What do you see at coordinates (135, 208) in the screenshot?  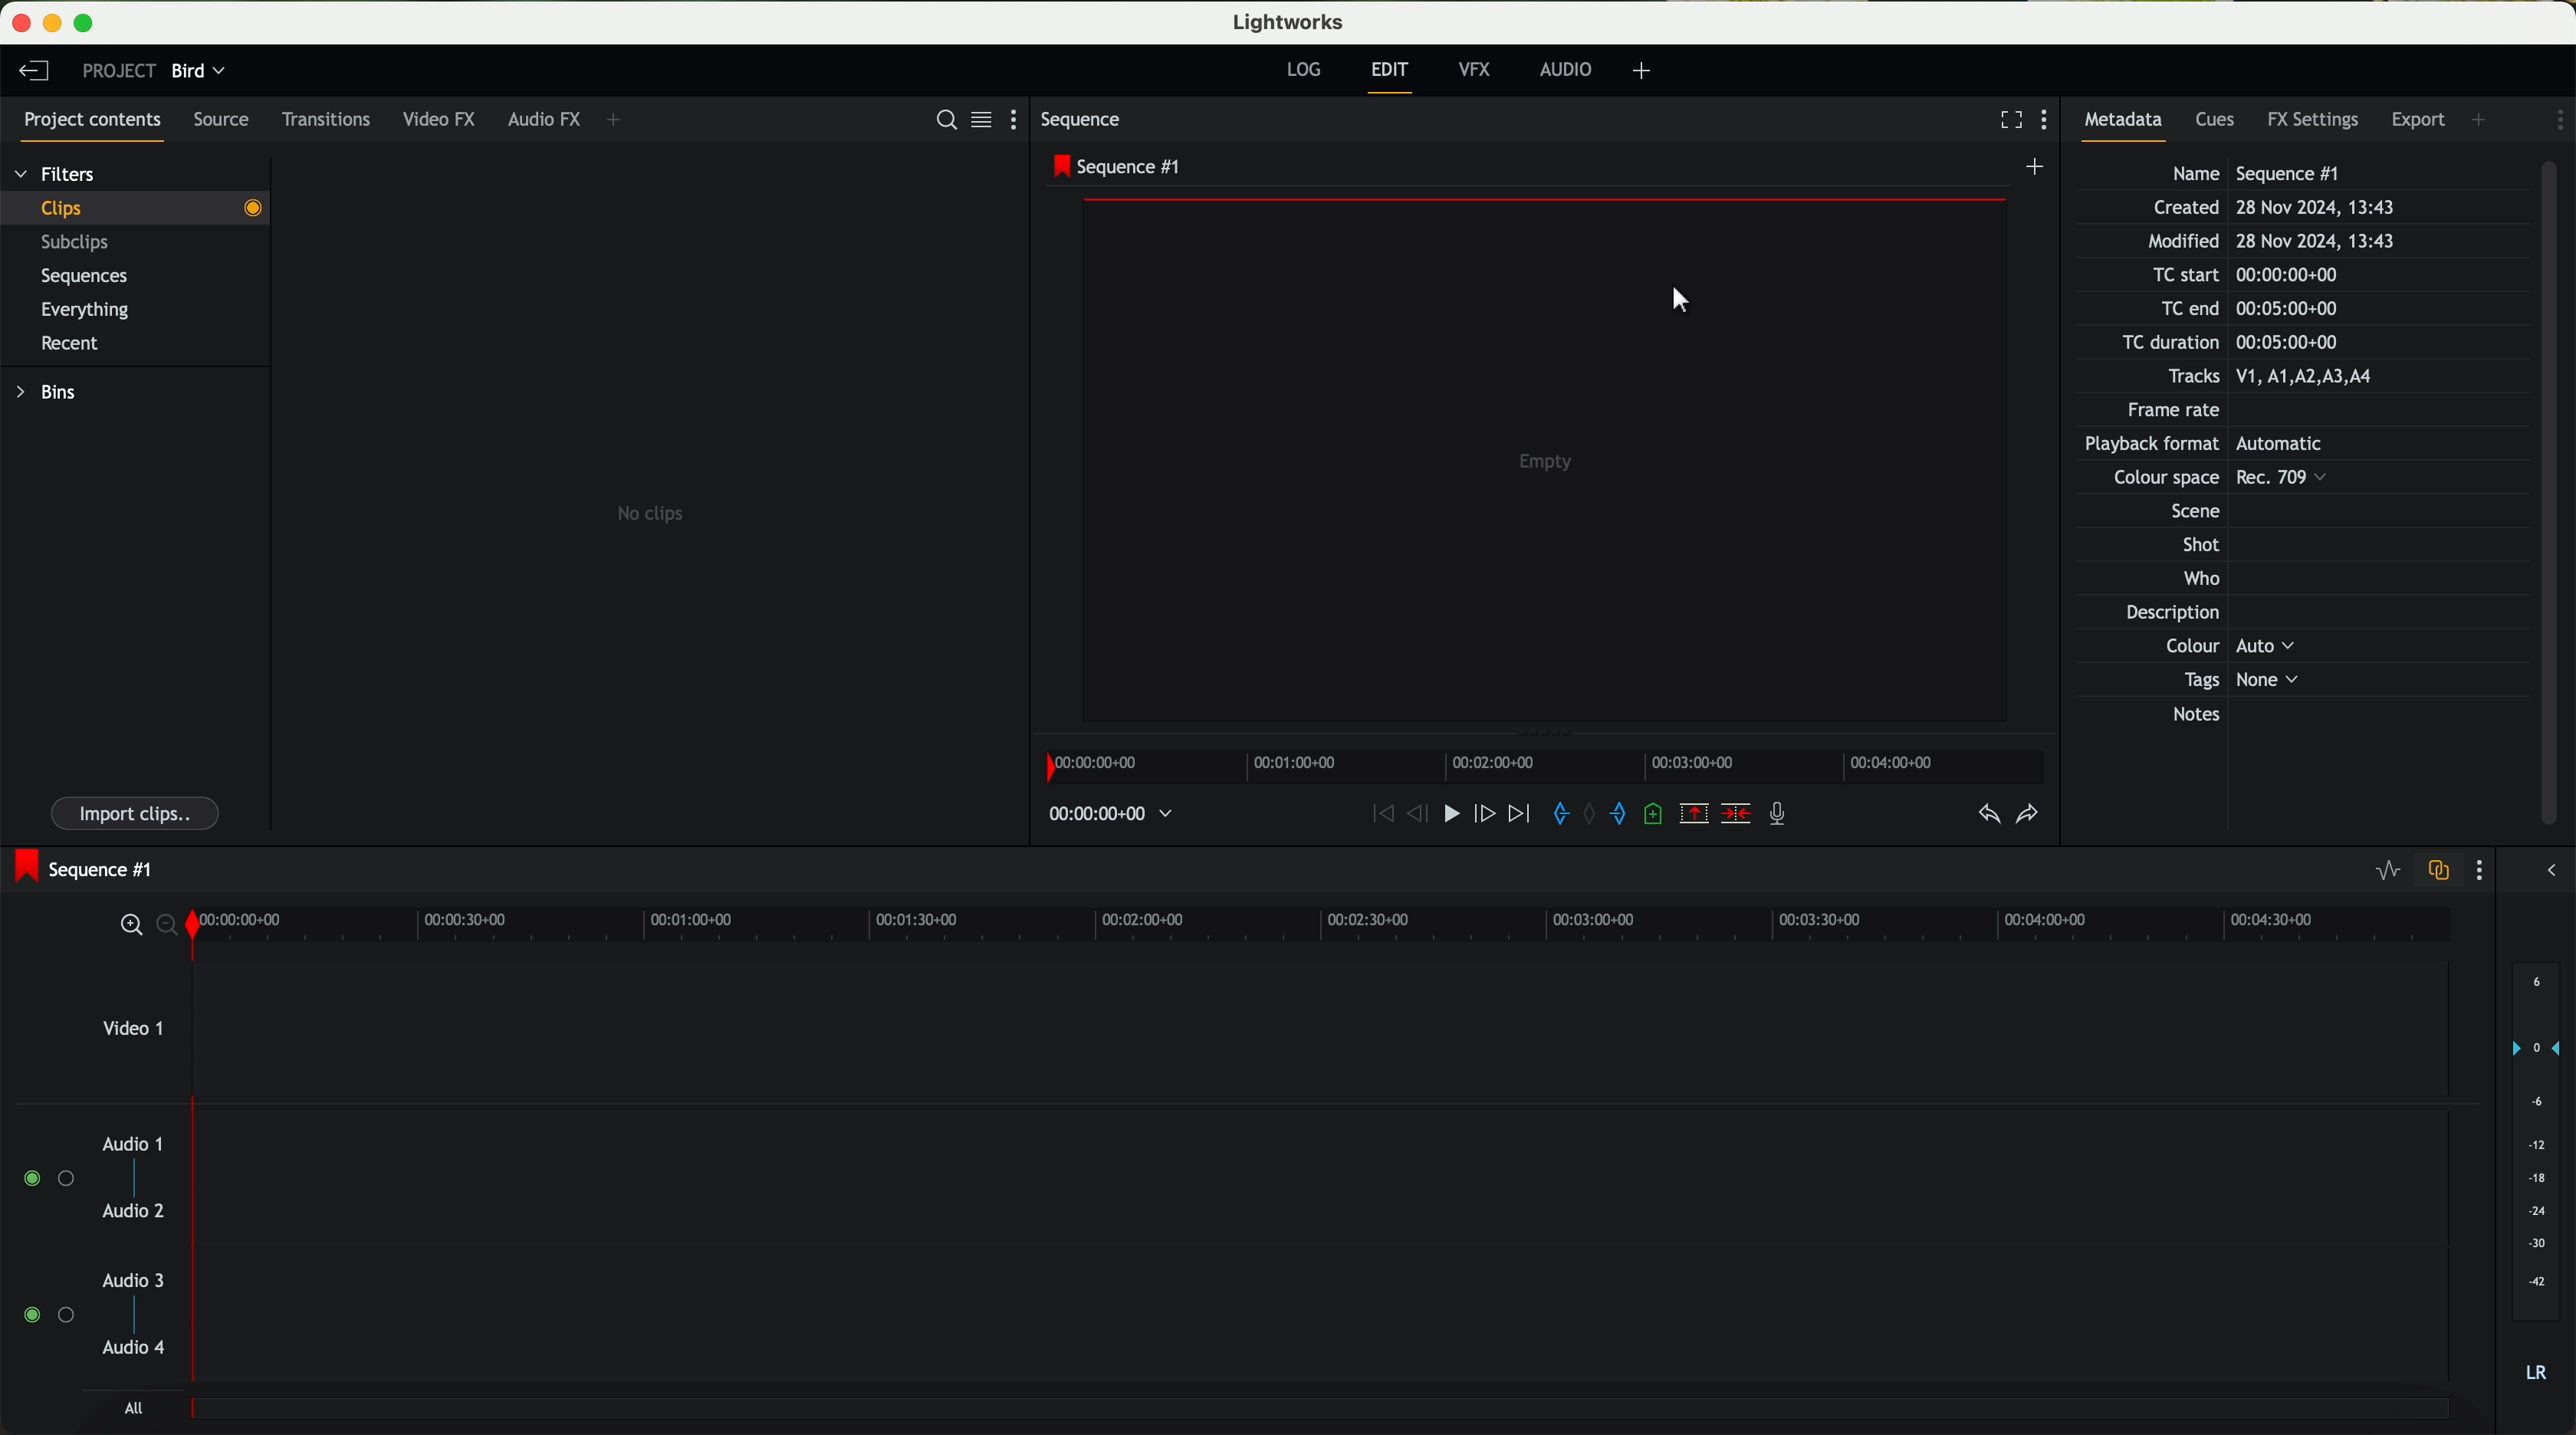 I see `clips` at bounding box center [135, 208].